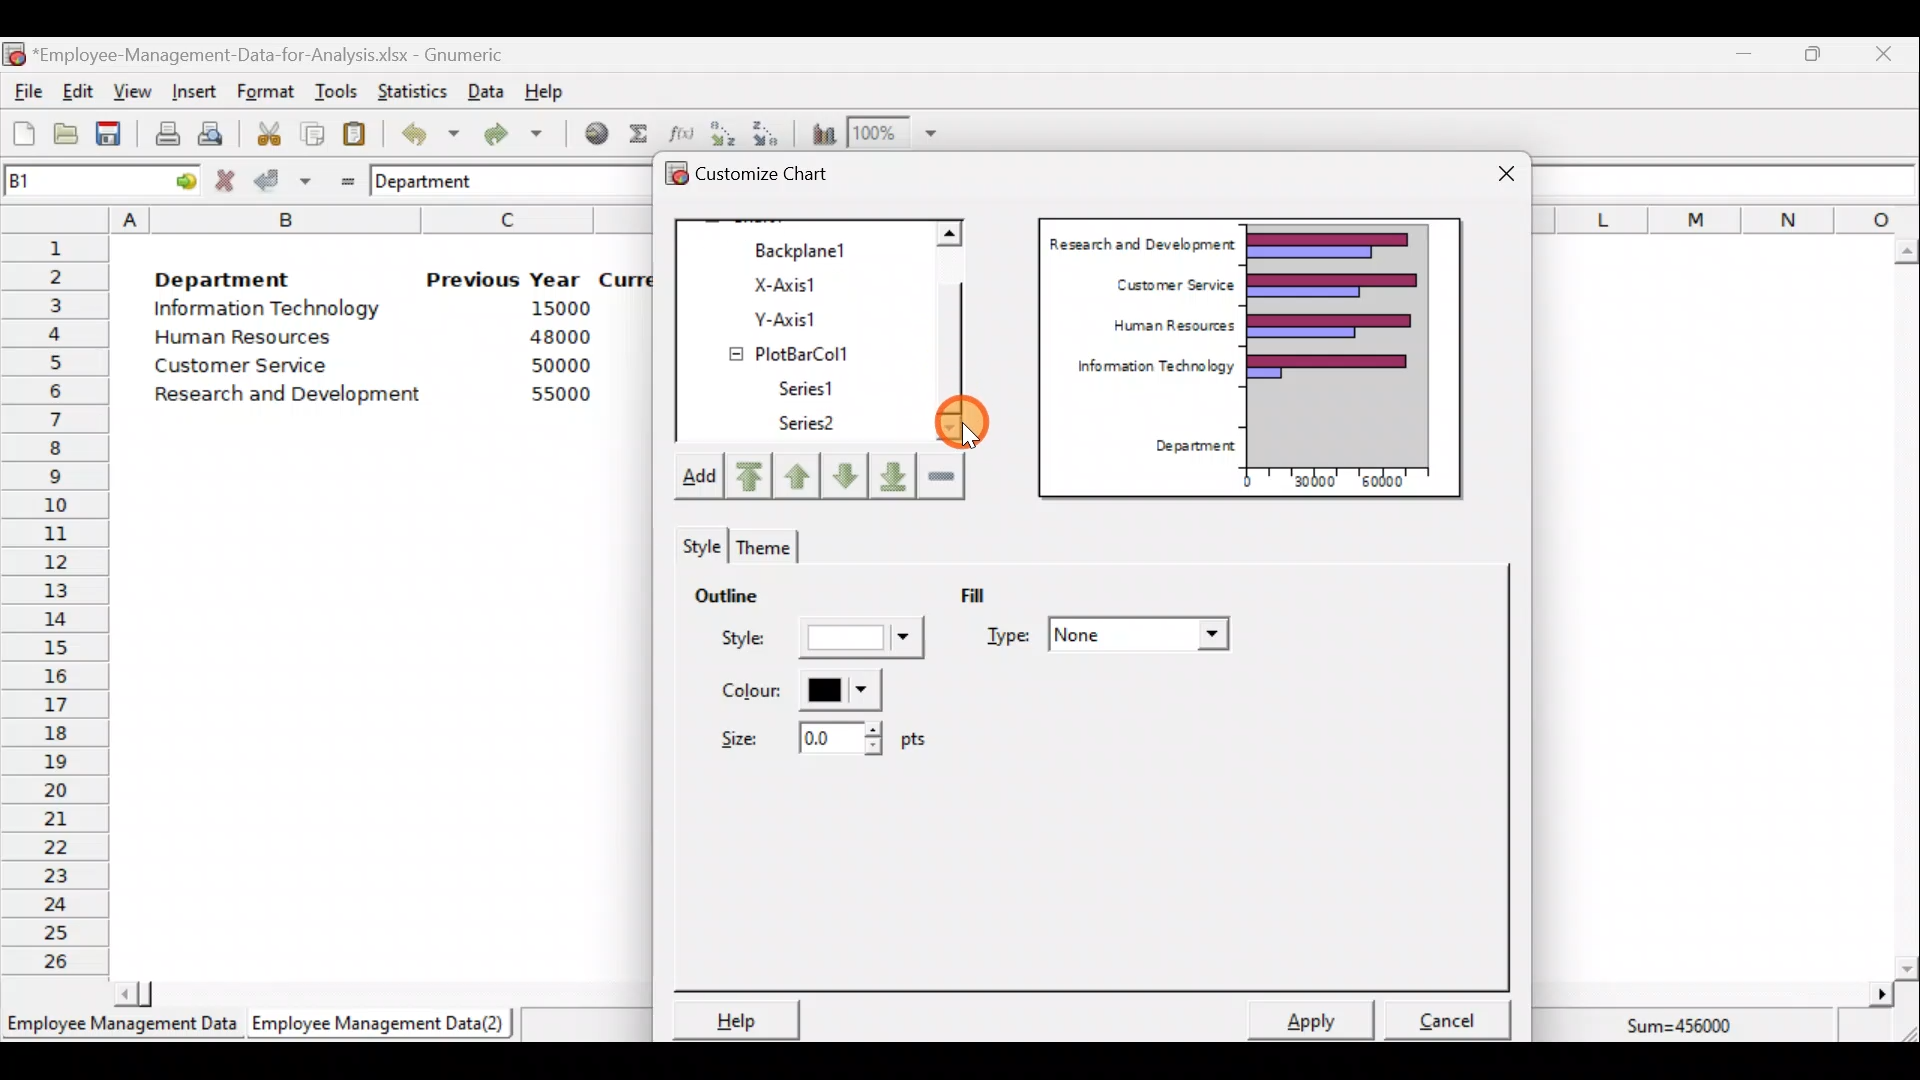 This screenshot has height=1080, width=1920. I want to click on Formula bar, so click(1730, 180).